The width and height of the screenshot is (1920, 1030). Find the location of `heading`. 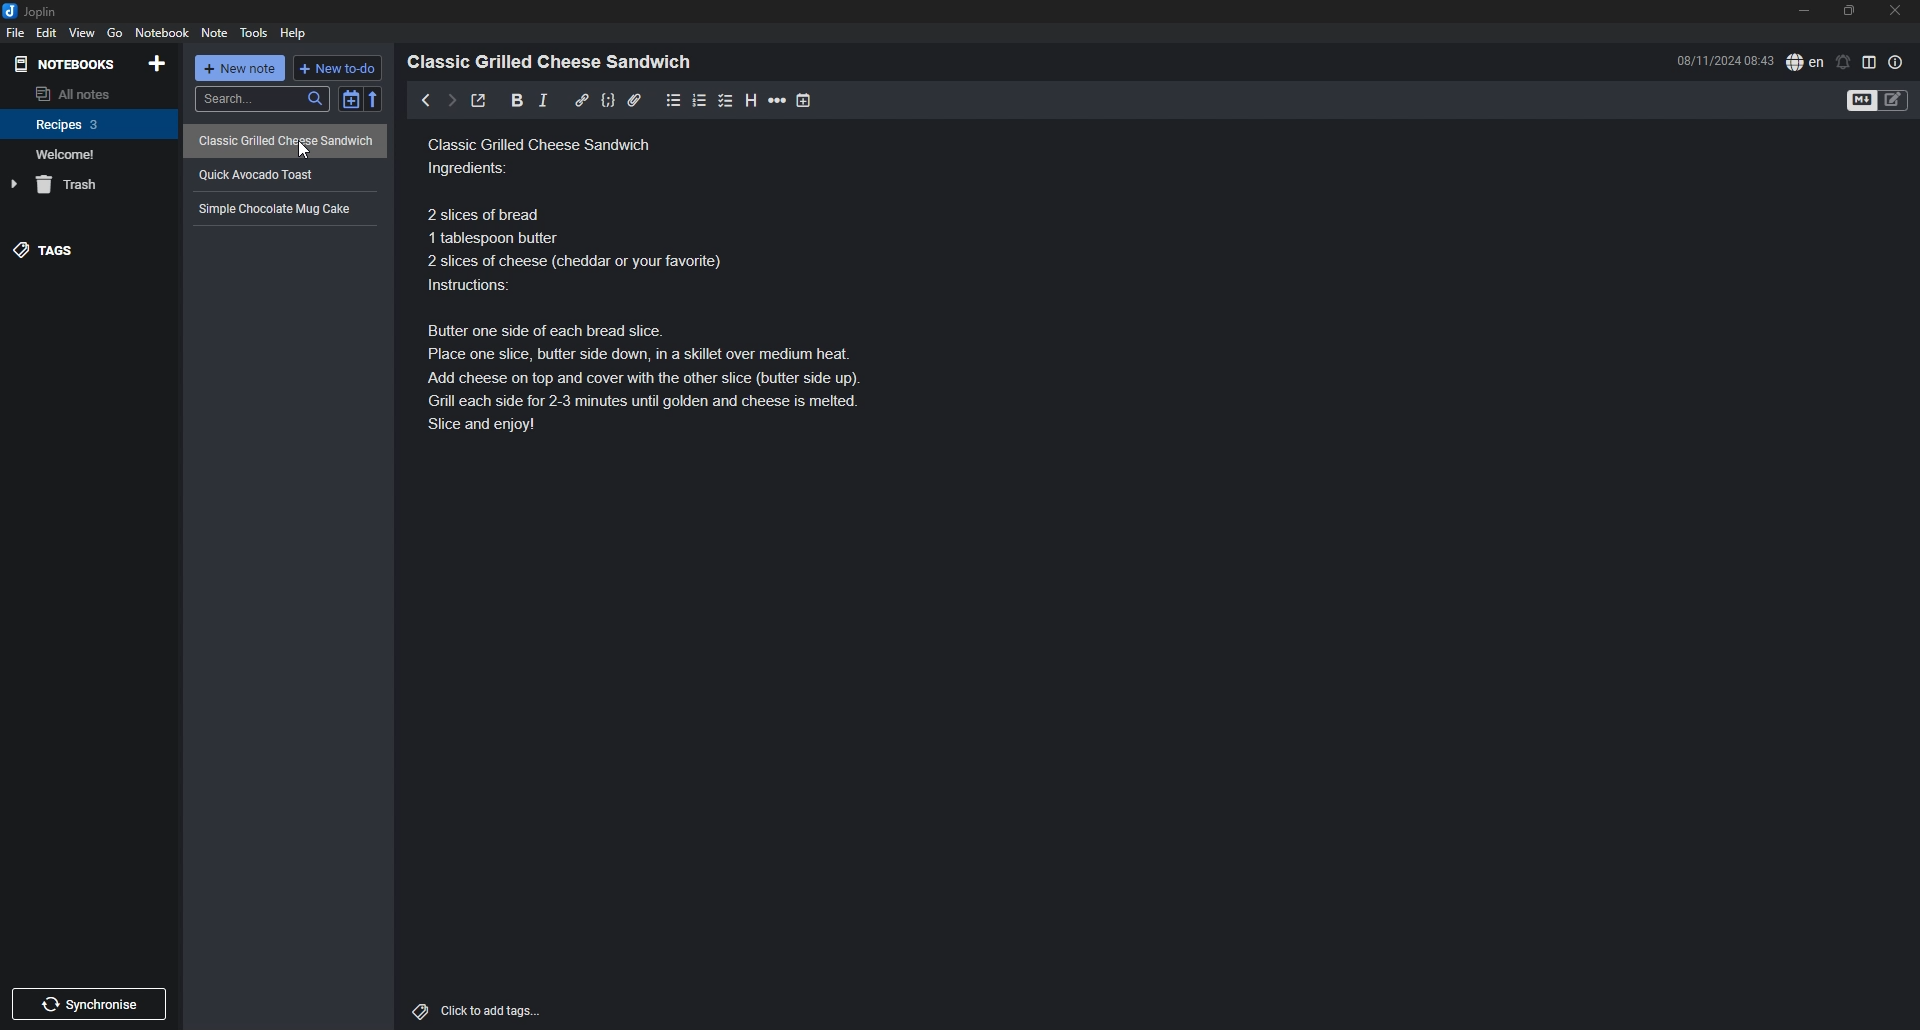

heading is located at coordinates (751, 100).